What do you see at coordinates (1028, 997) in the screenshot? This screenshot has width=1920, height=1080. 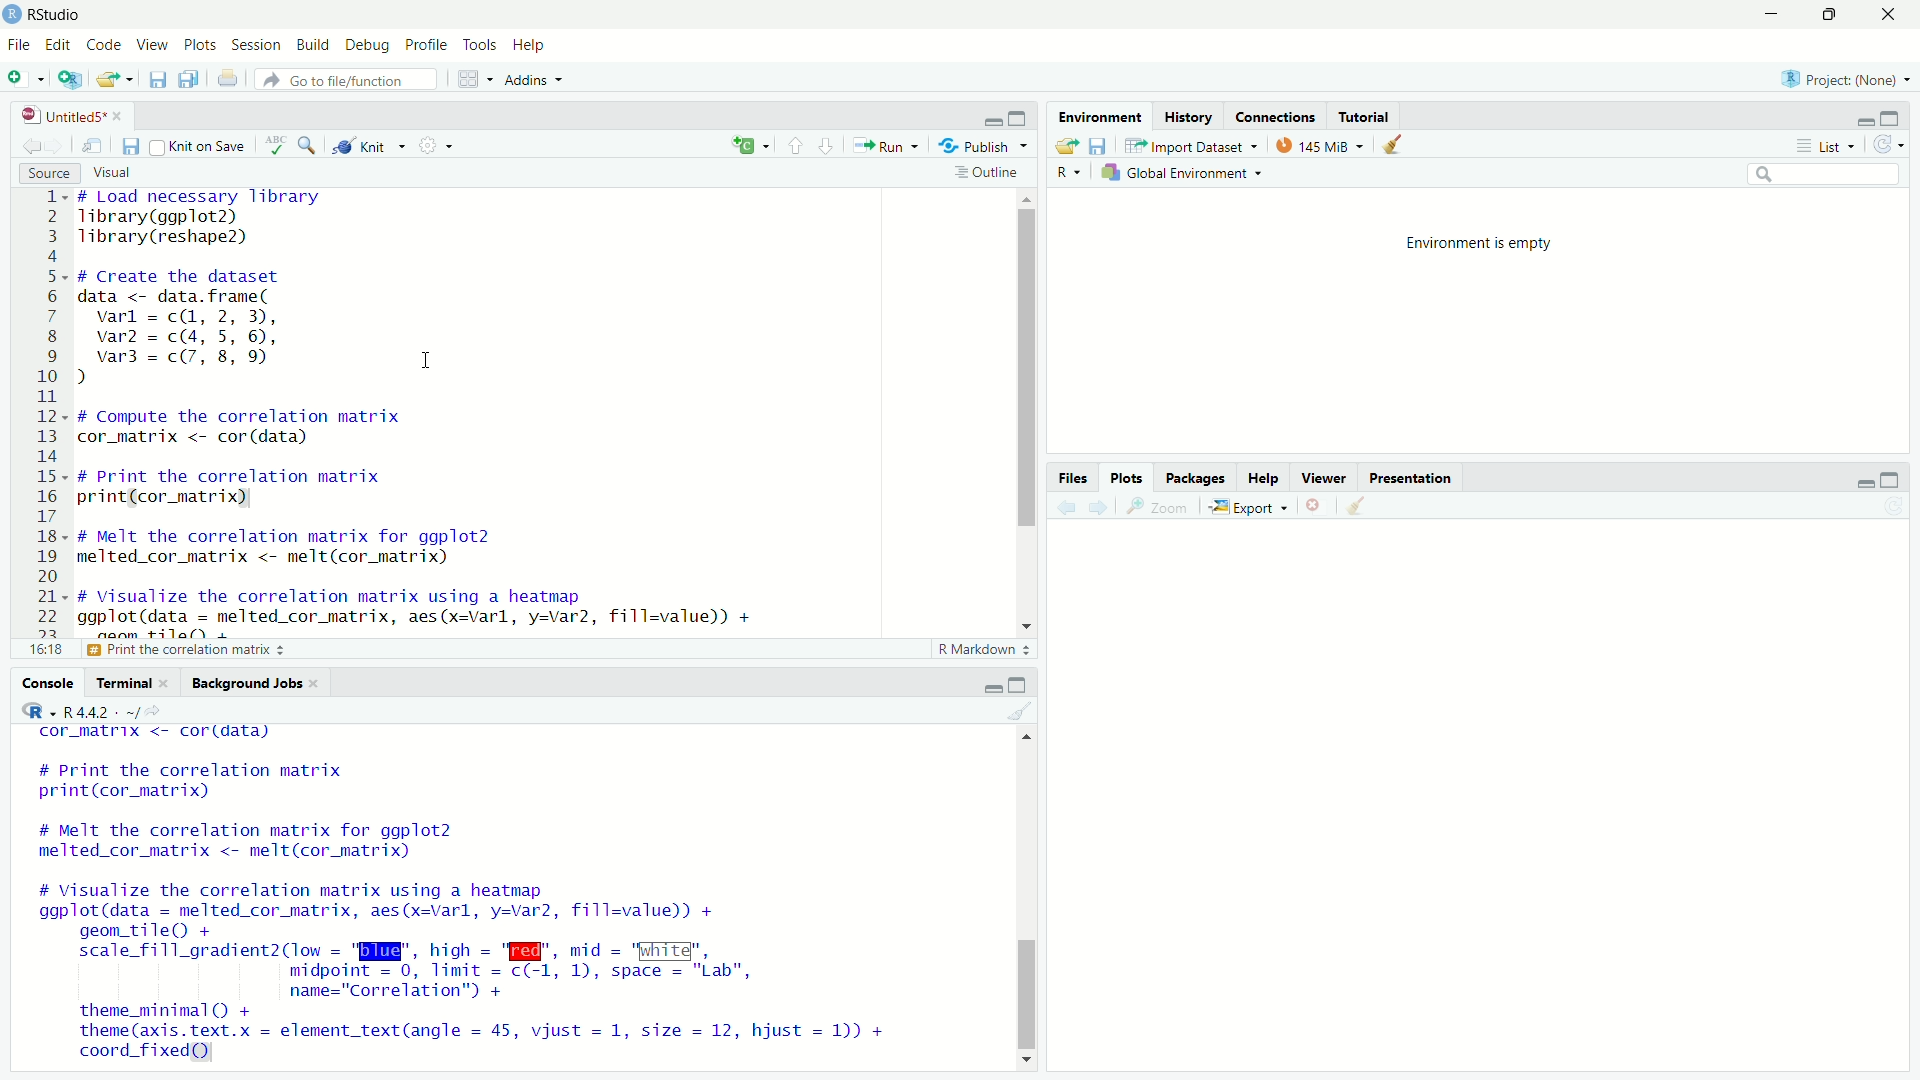 I see `vertical scrollbar` at bounding box center [1028, 997].